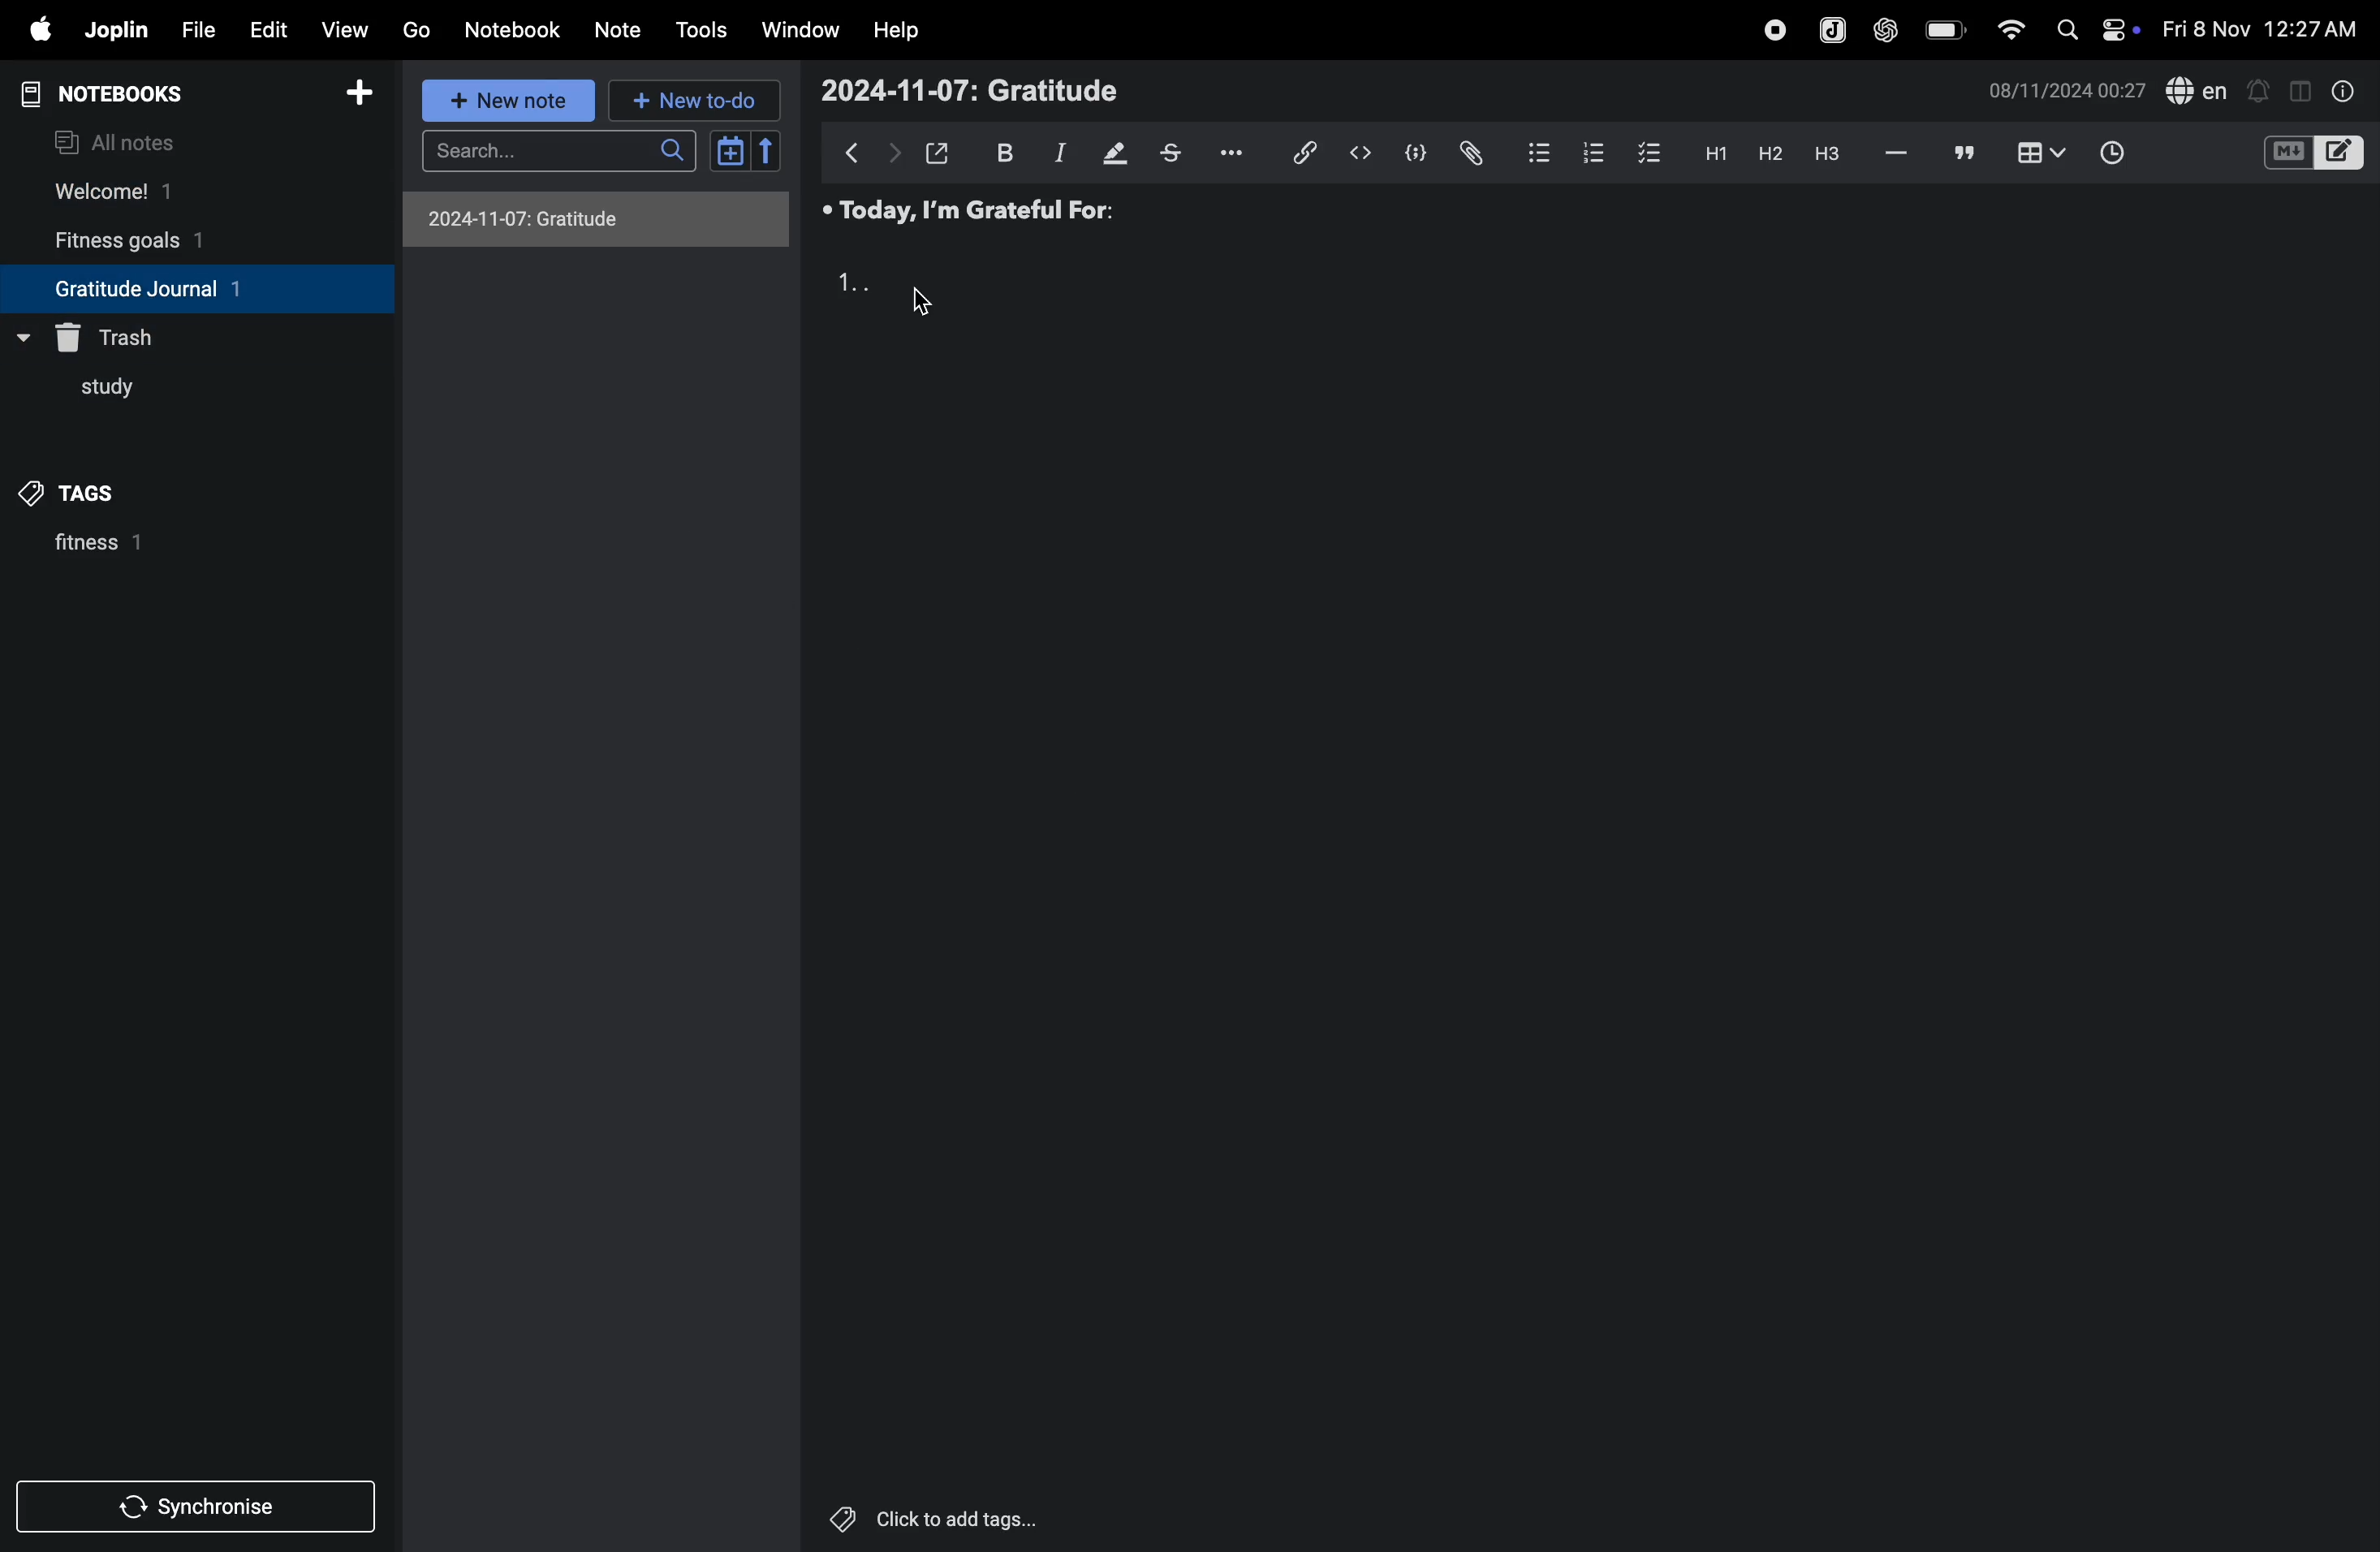  Describe the element at coordinates (688, 100) in the screenshot. I see `new to do` at that location.